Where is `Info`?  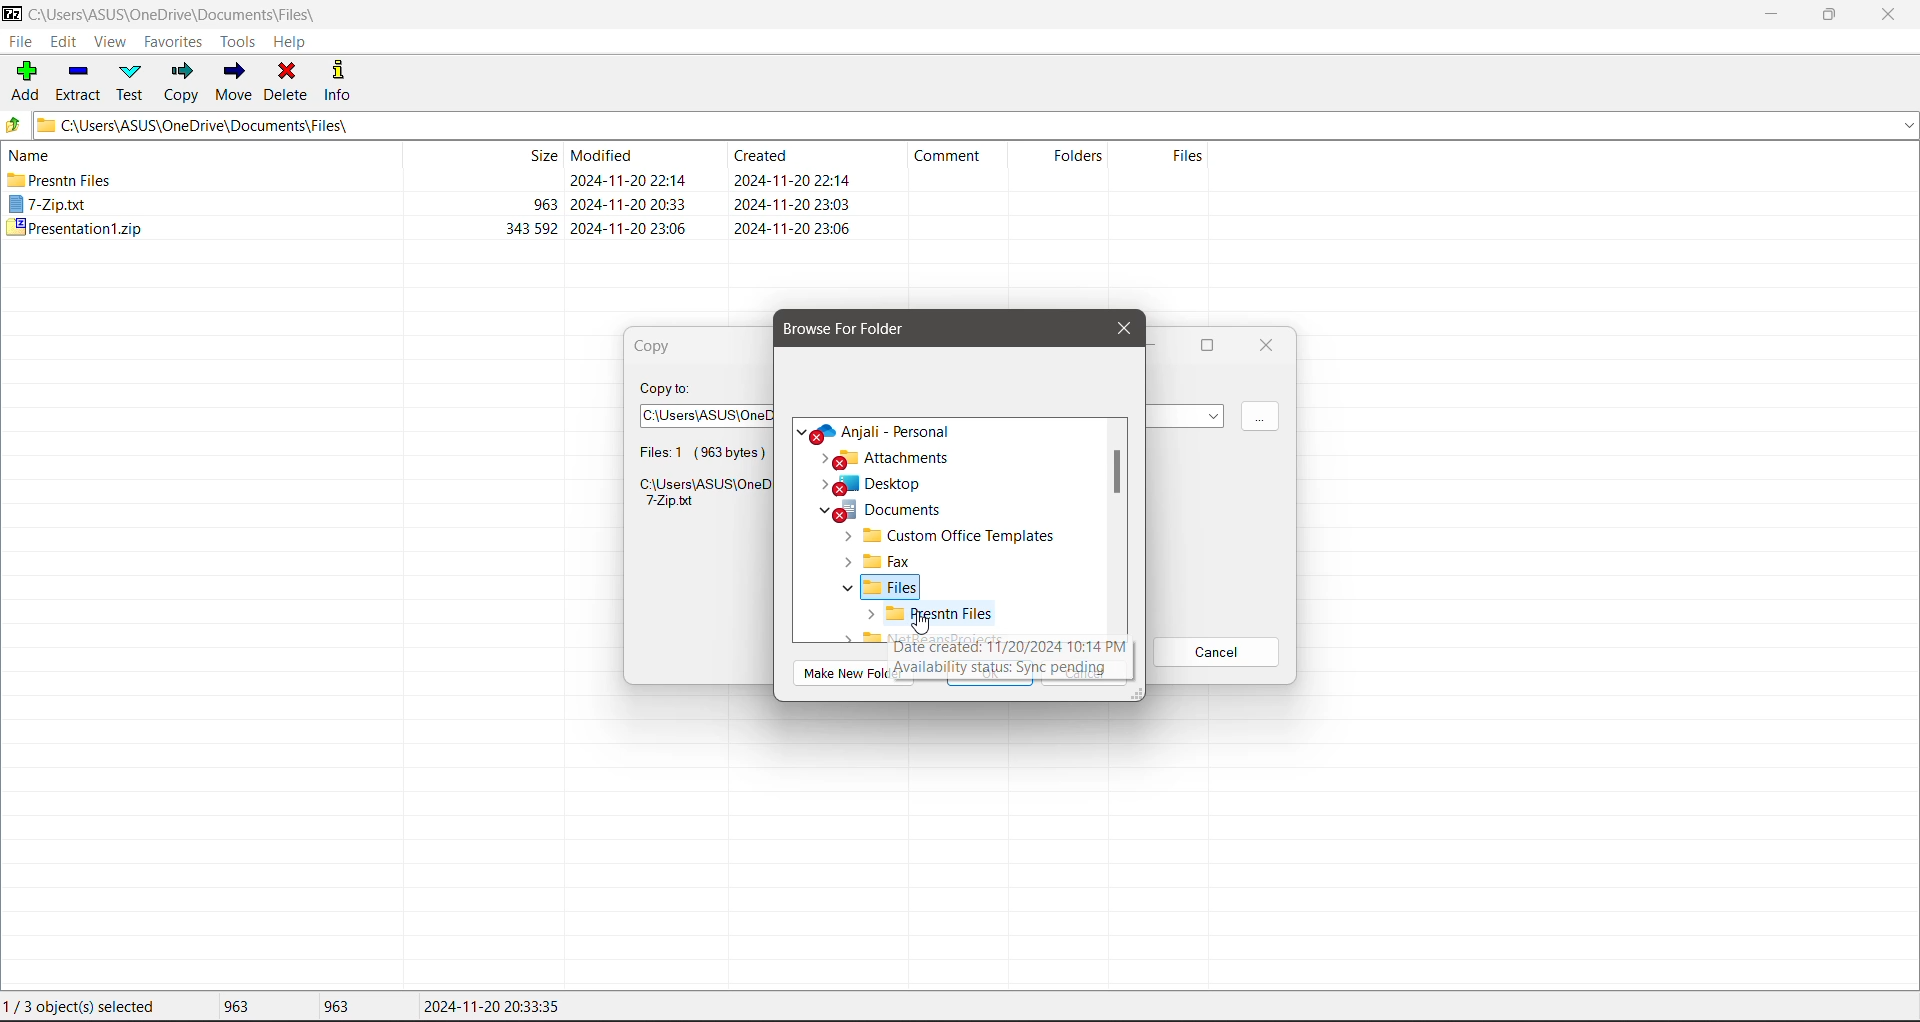 Info is located at coordinates (339, 79).